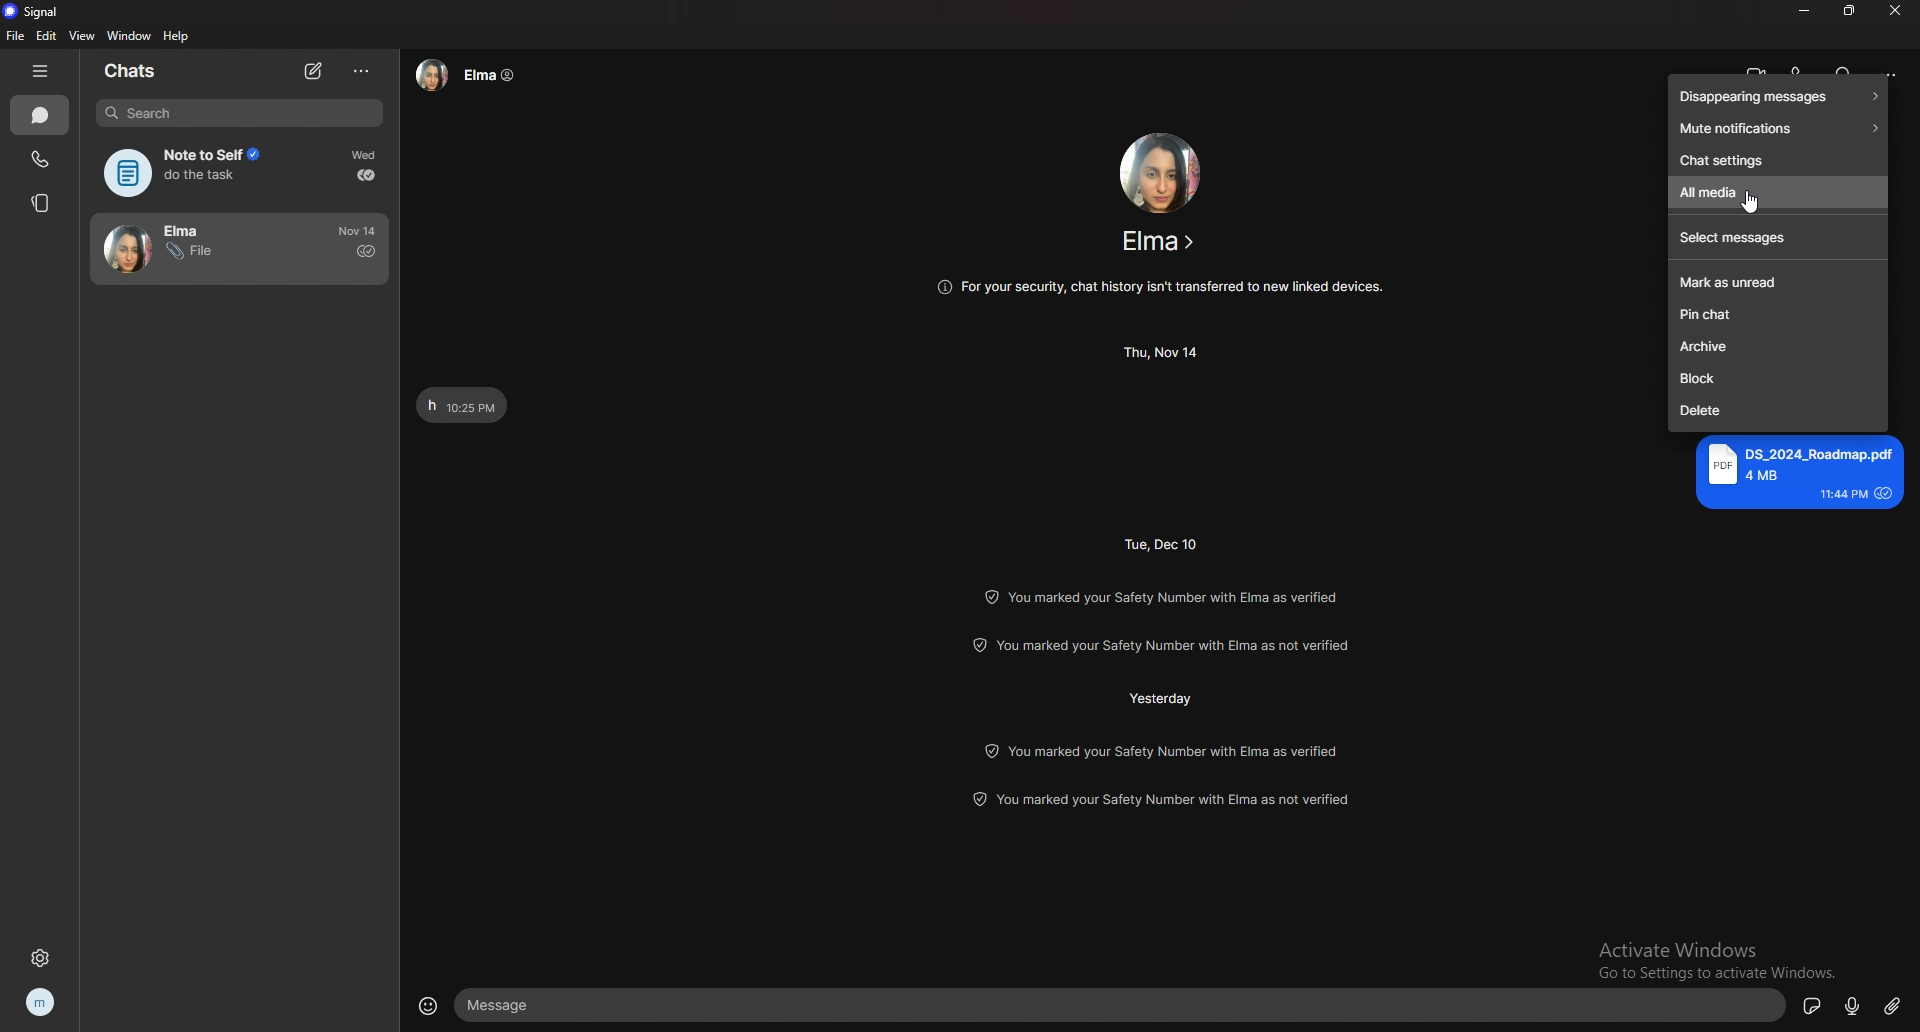  I want to click on block, so click(1777, 380).